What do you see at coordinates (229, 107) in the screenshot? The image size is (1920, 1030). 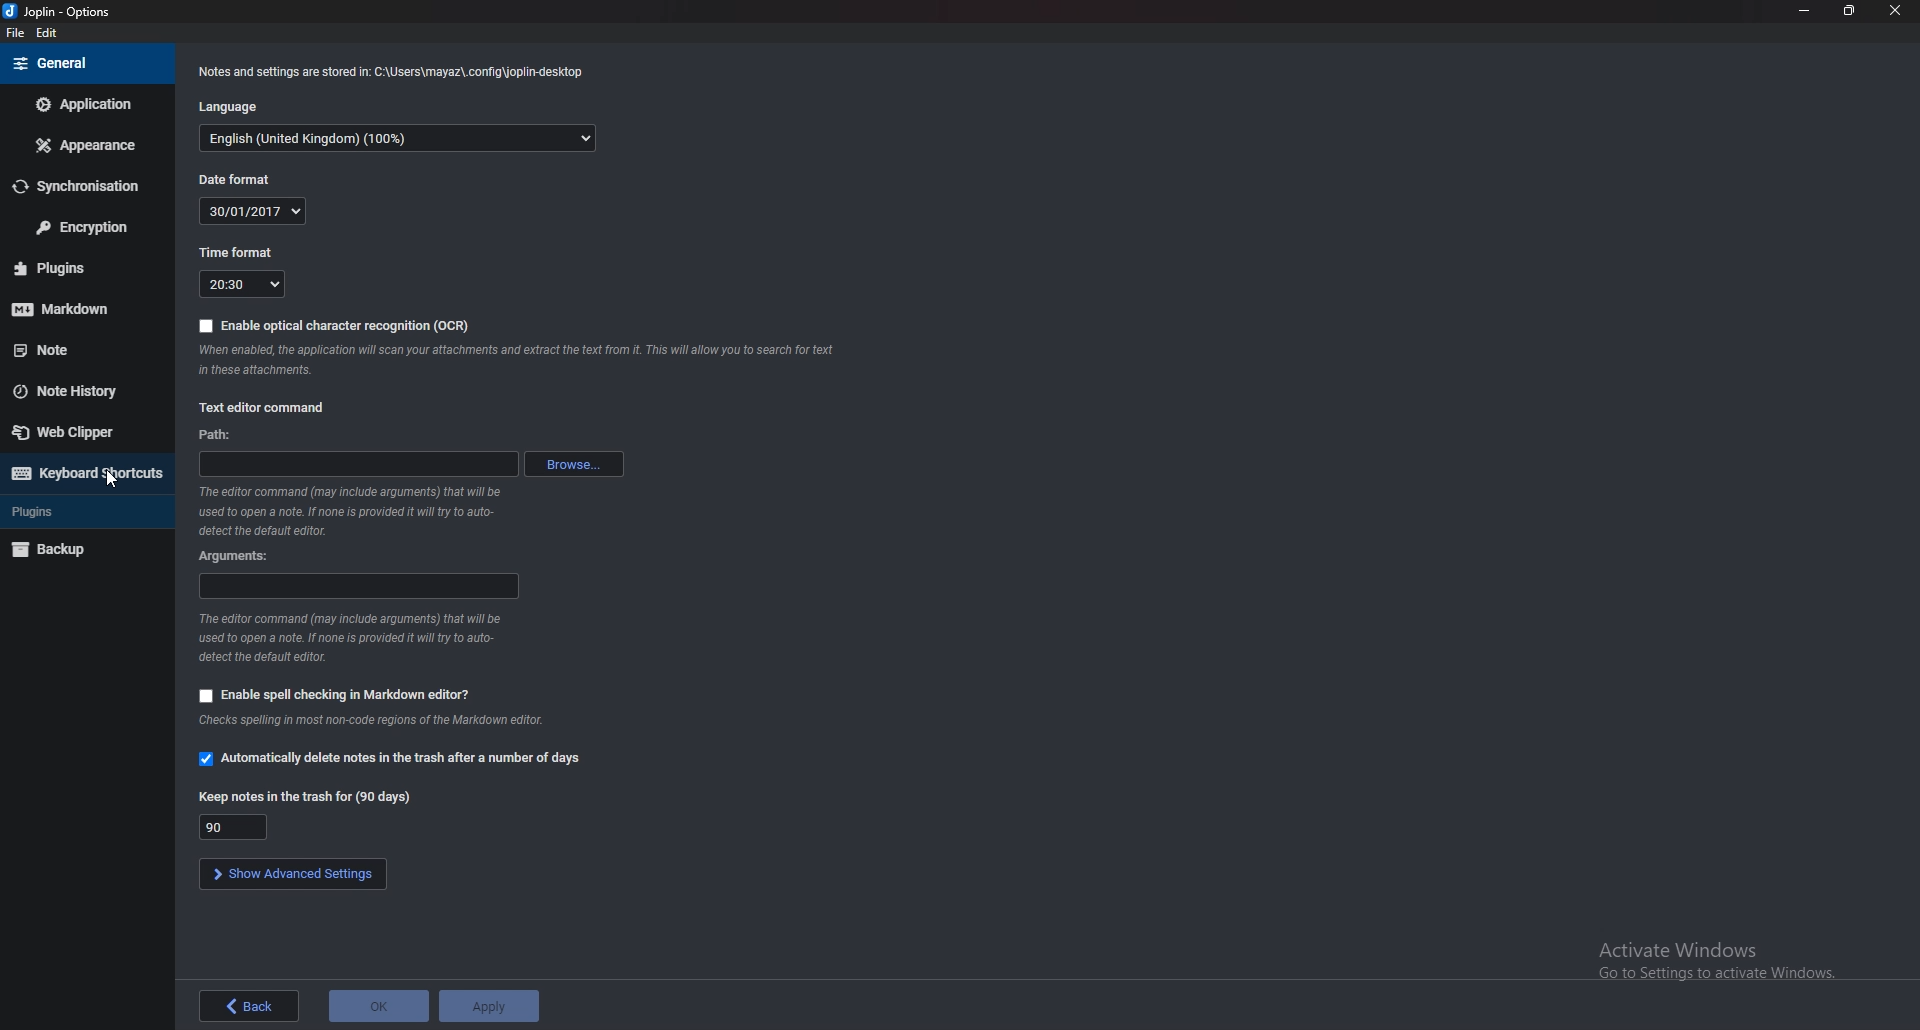 I see `Language` at bounding box center [229, 107].